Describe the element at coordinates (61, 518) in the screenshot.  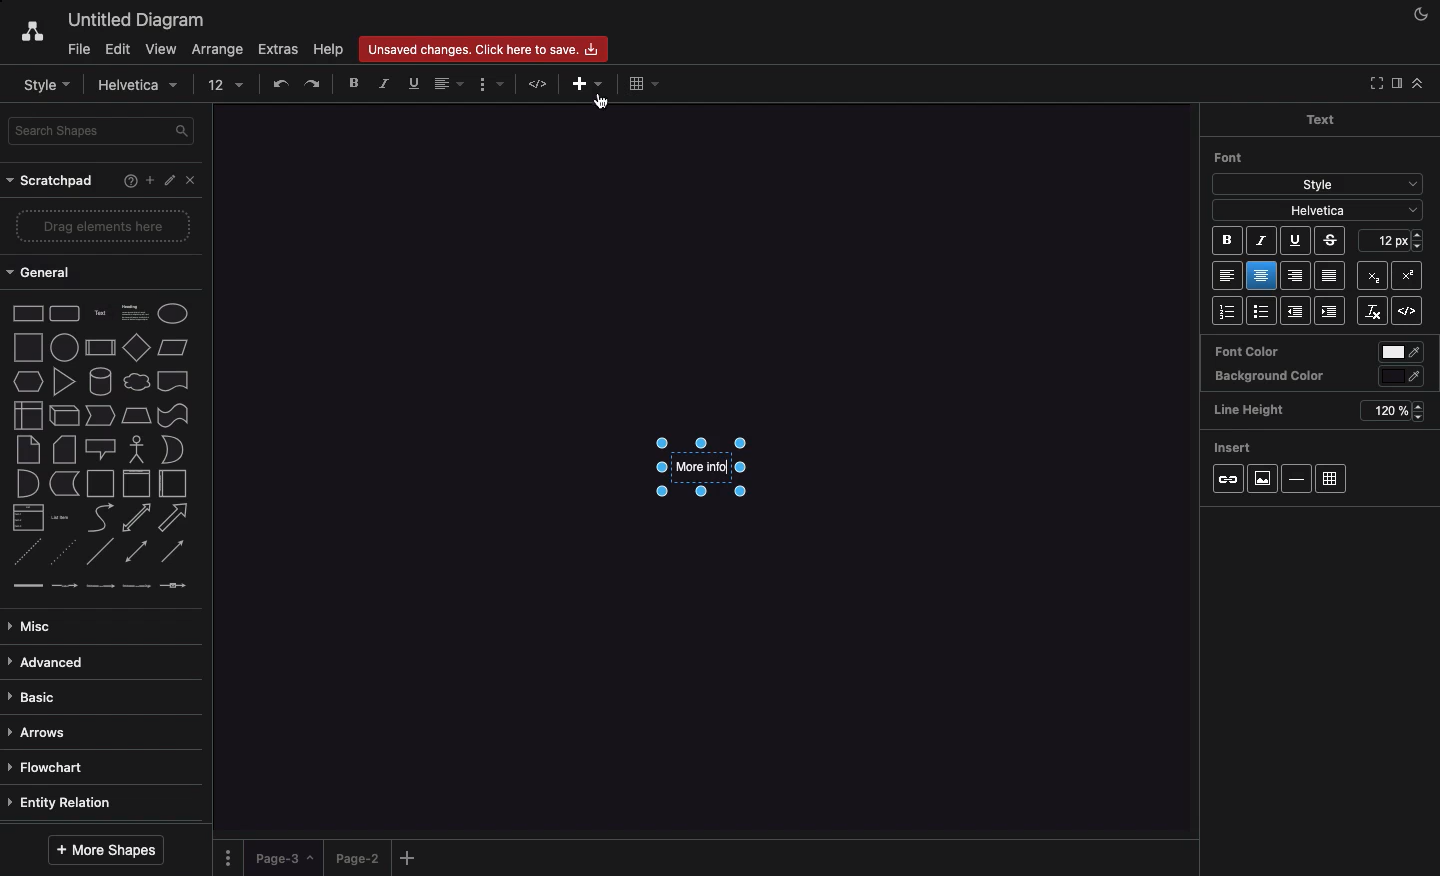
I see `list item` at that location.